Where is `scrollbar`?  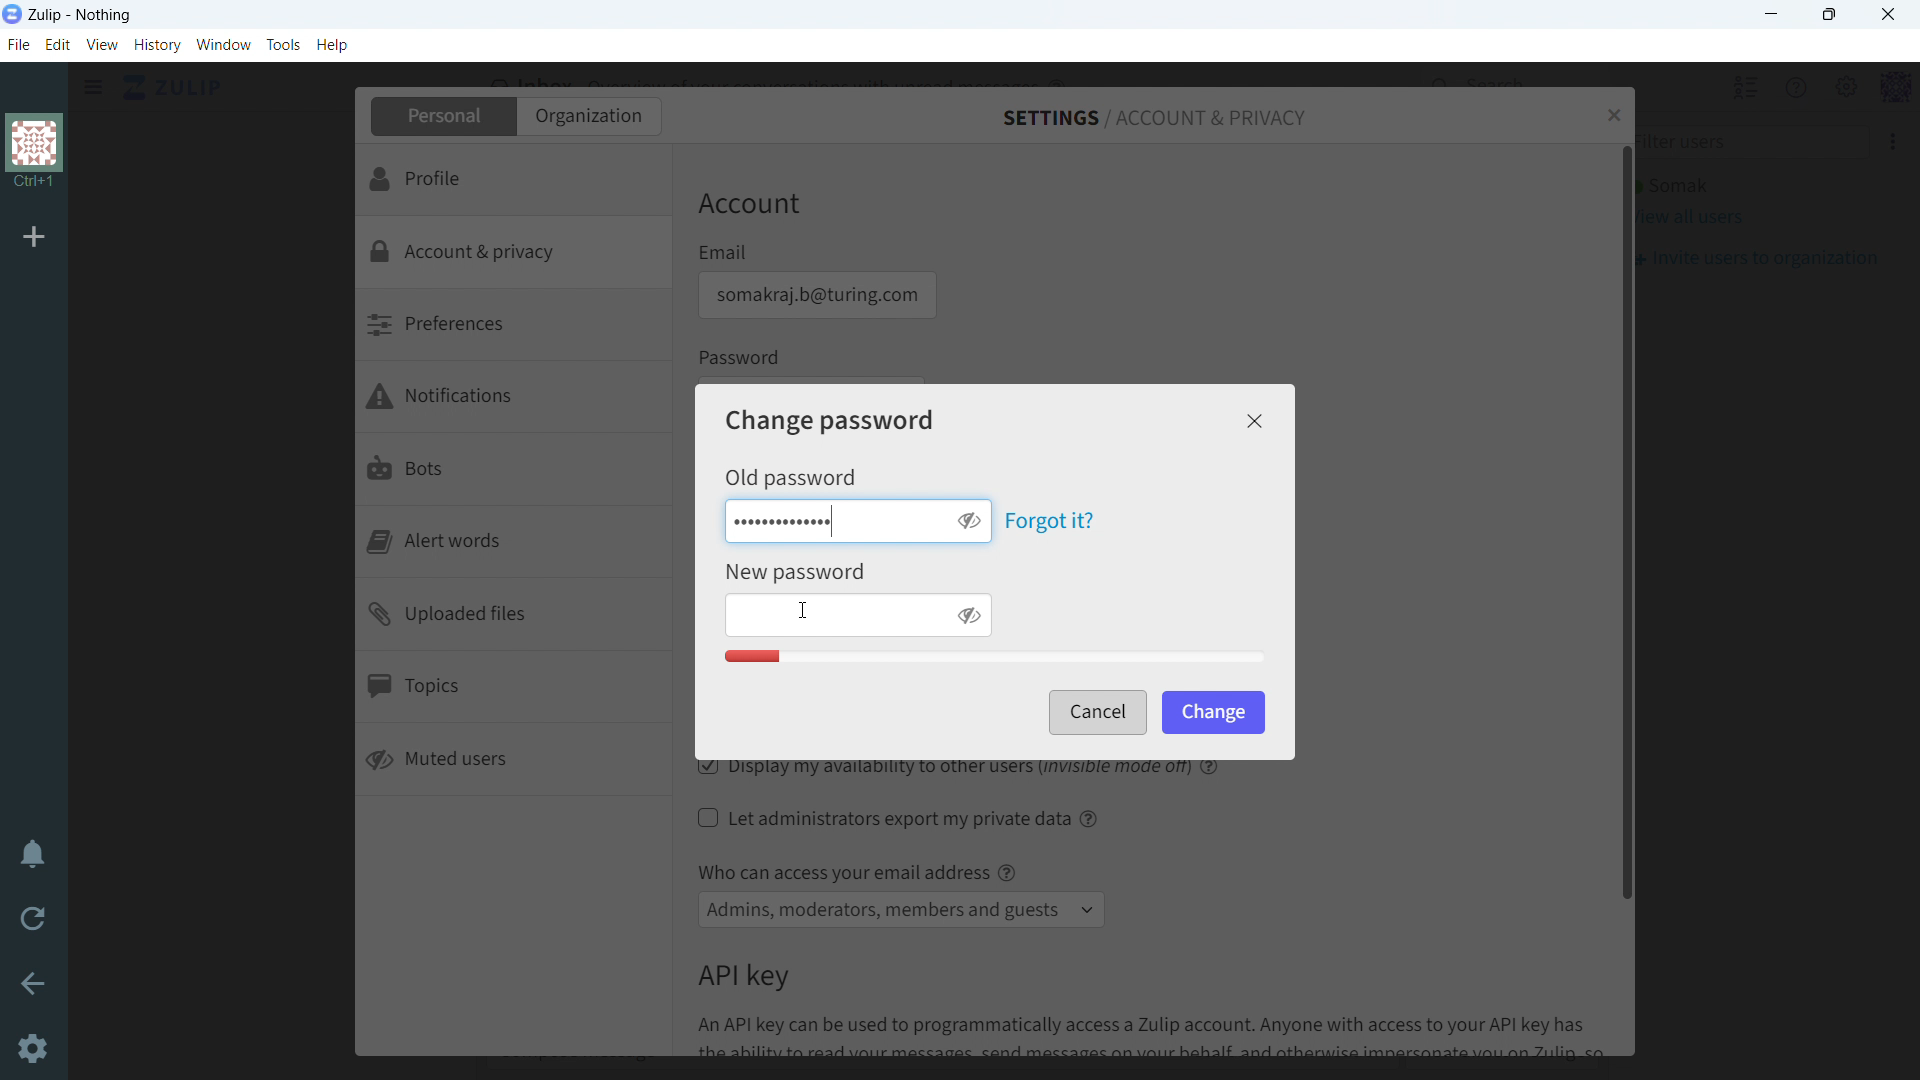
scrollbar is located at coordinates (1629, 520).